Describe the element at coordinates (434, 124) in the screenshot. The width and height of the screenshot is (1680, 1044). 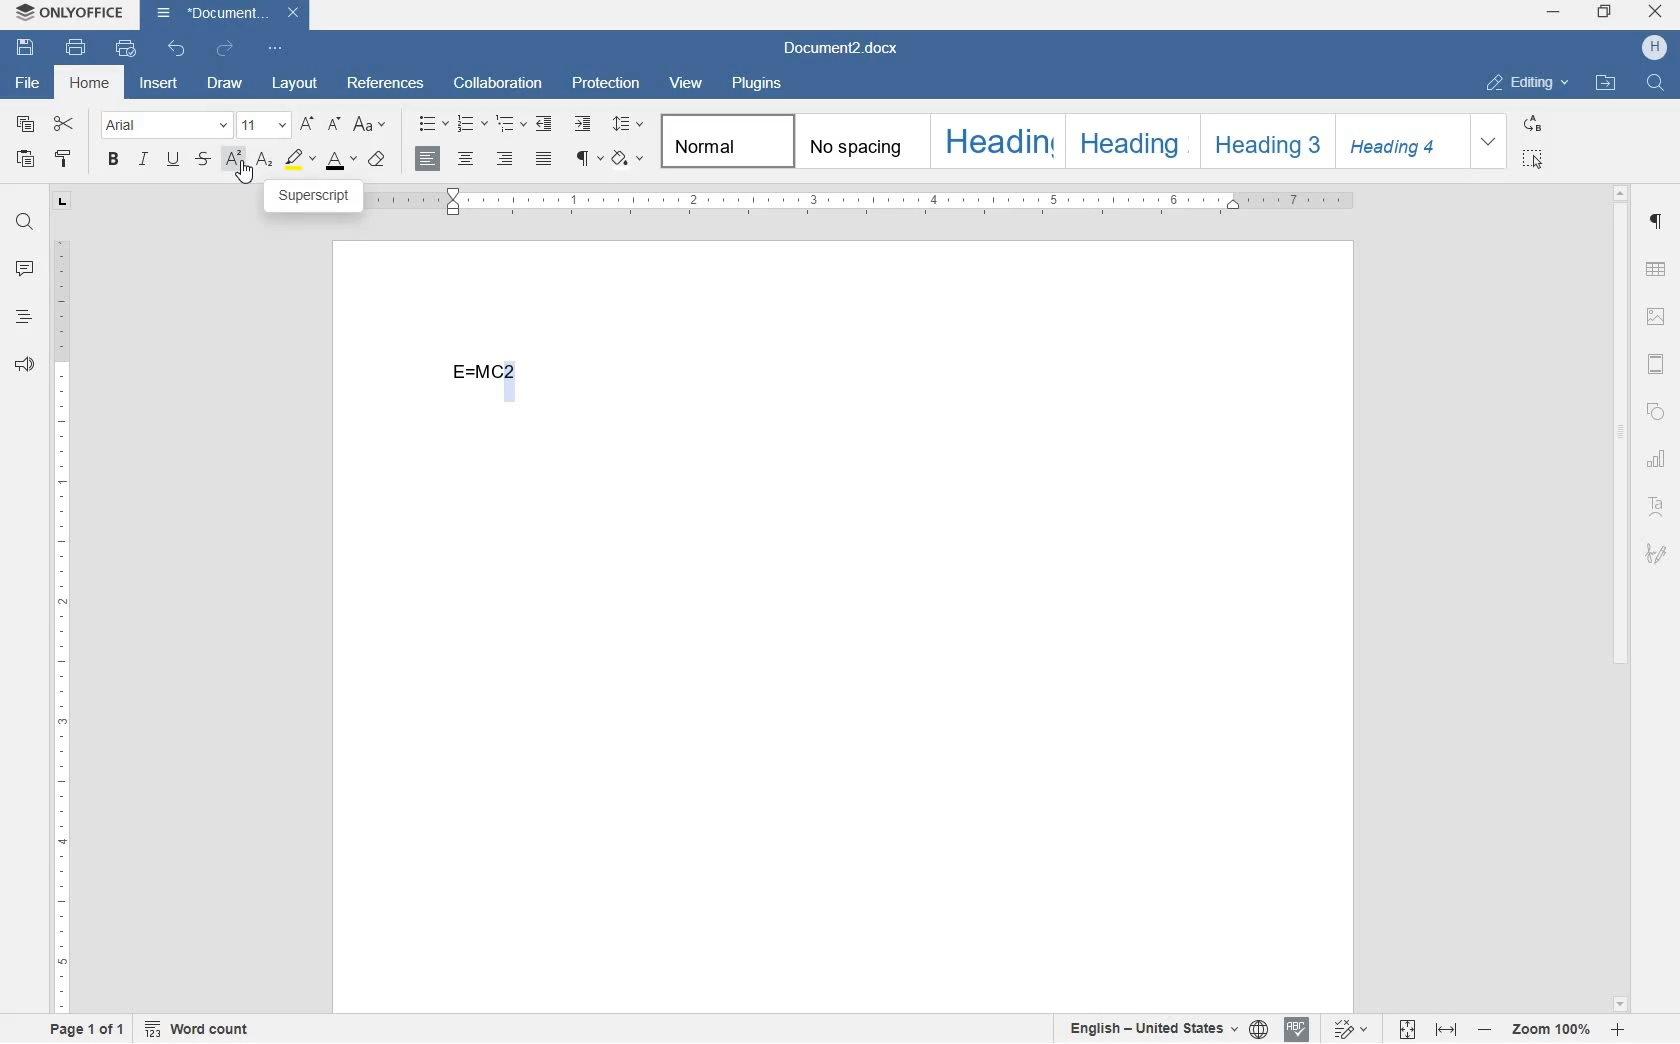
I see `bullets` at that location.